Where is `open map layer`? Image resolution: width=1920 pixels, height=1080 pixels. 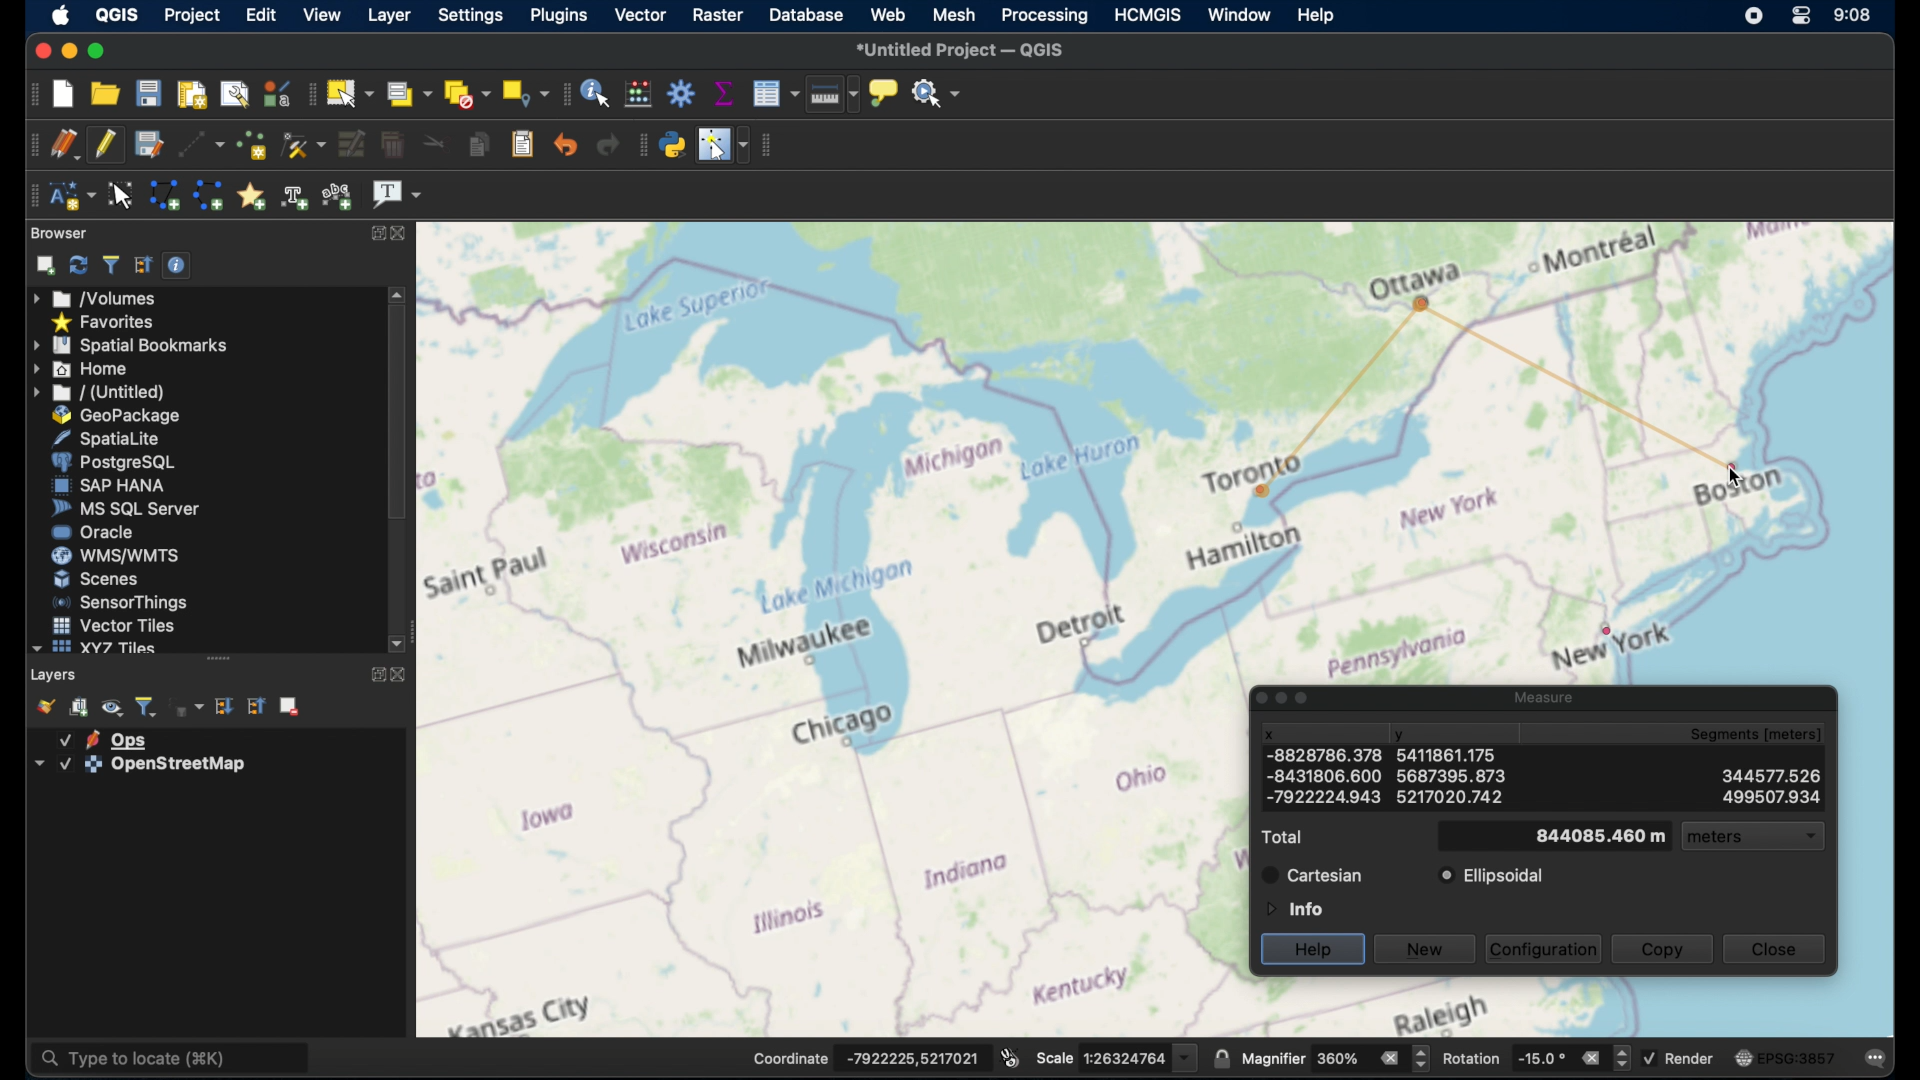 open map layer is located at coordinates (41, 705).